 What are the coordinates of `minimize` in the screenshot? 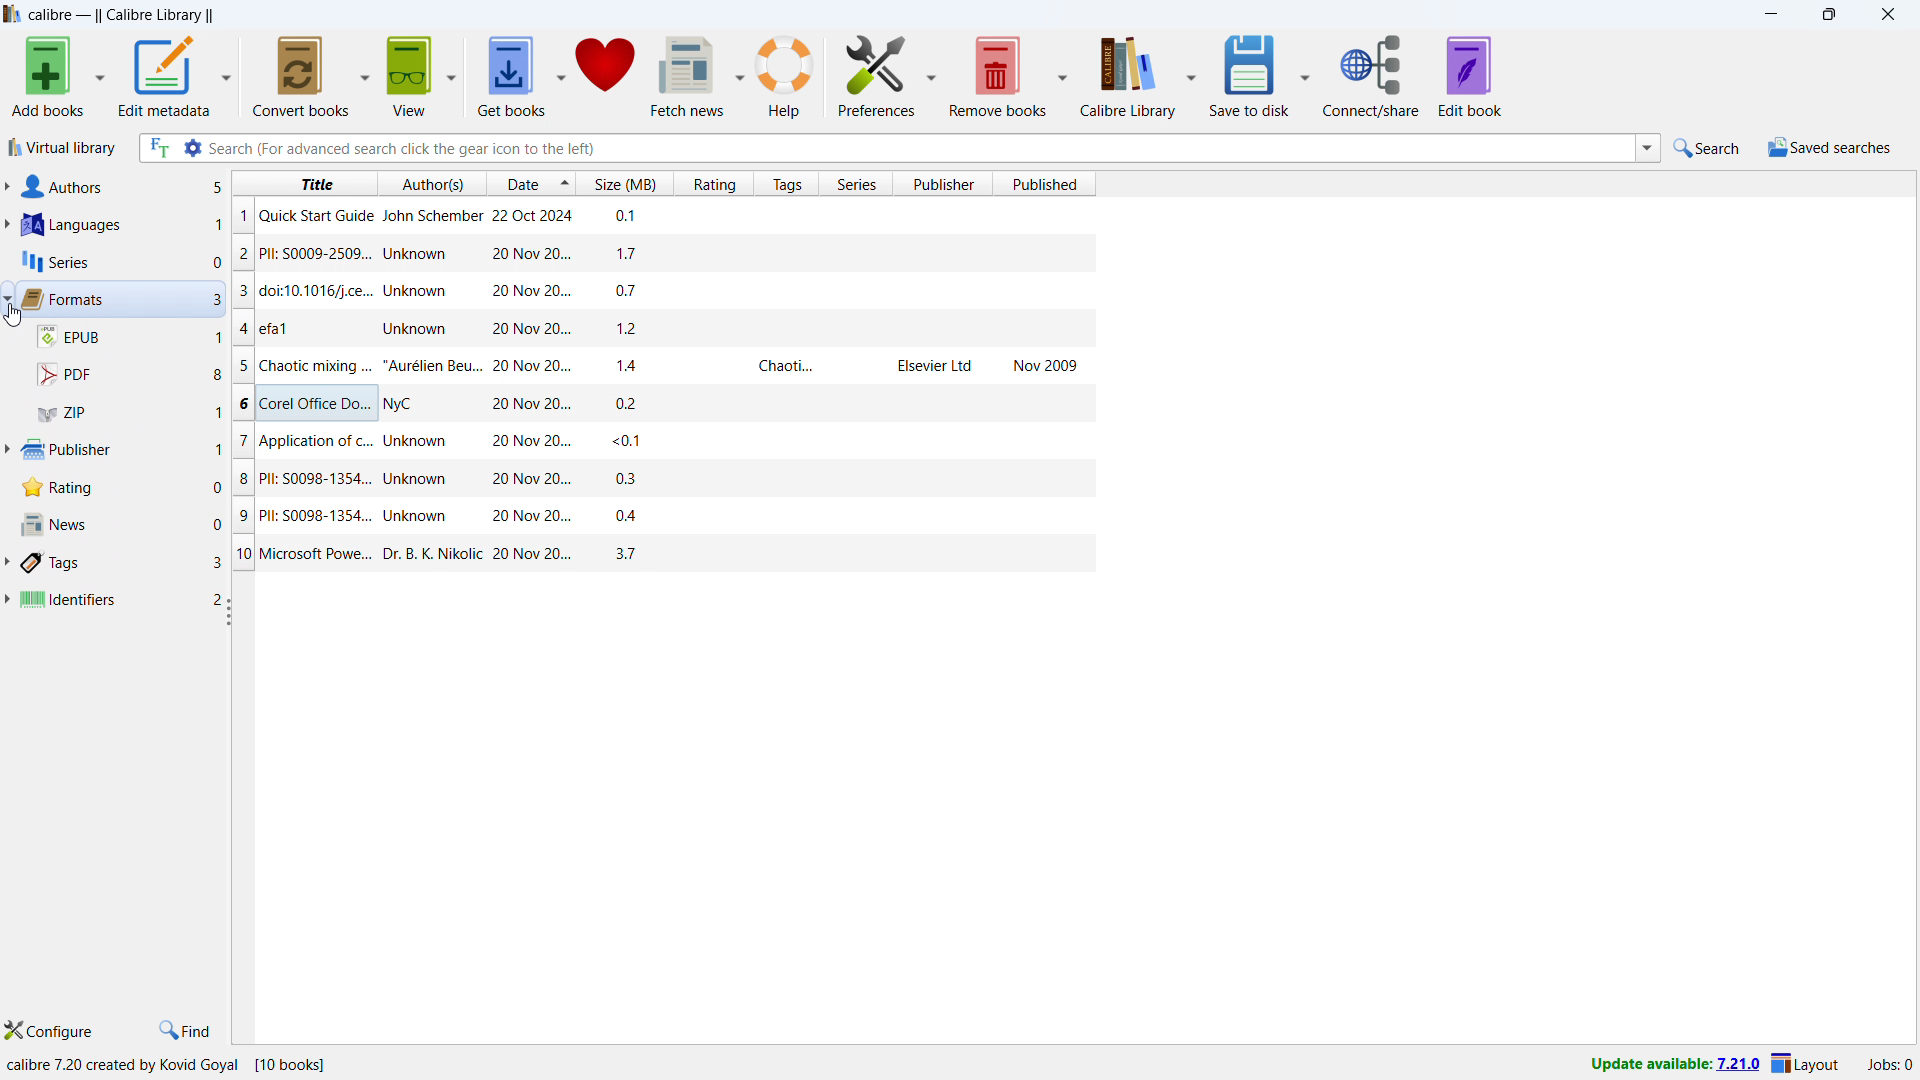 It's located at (1772, 14).